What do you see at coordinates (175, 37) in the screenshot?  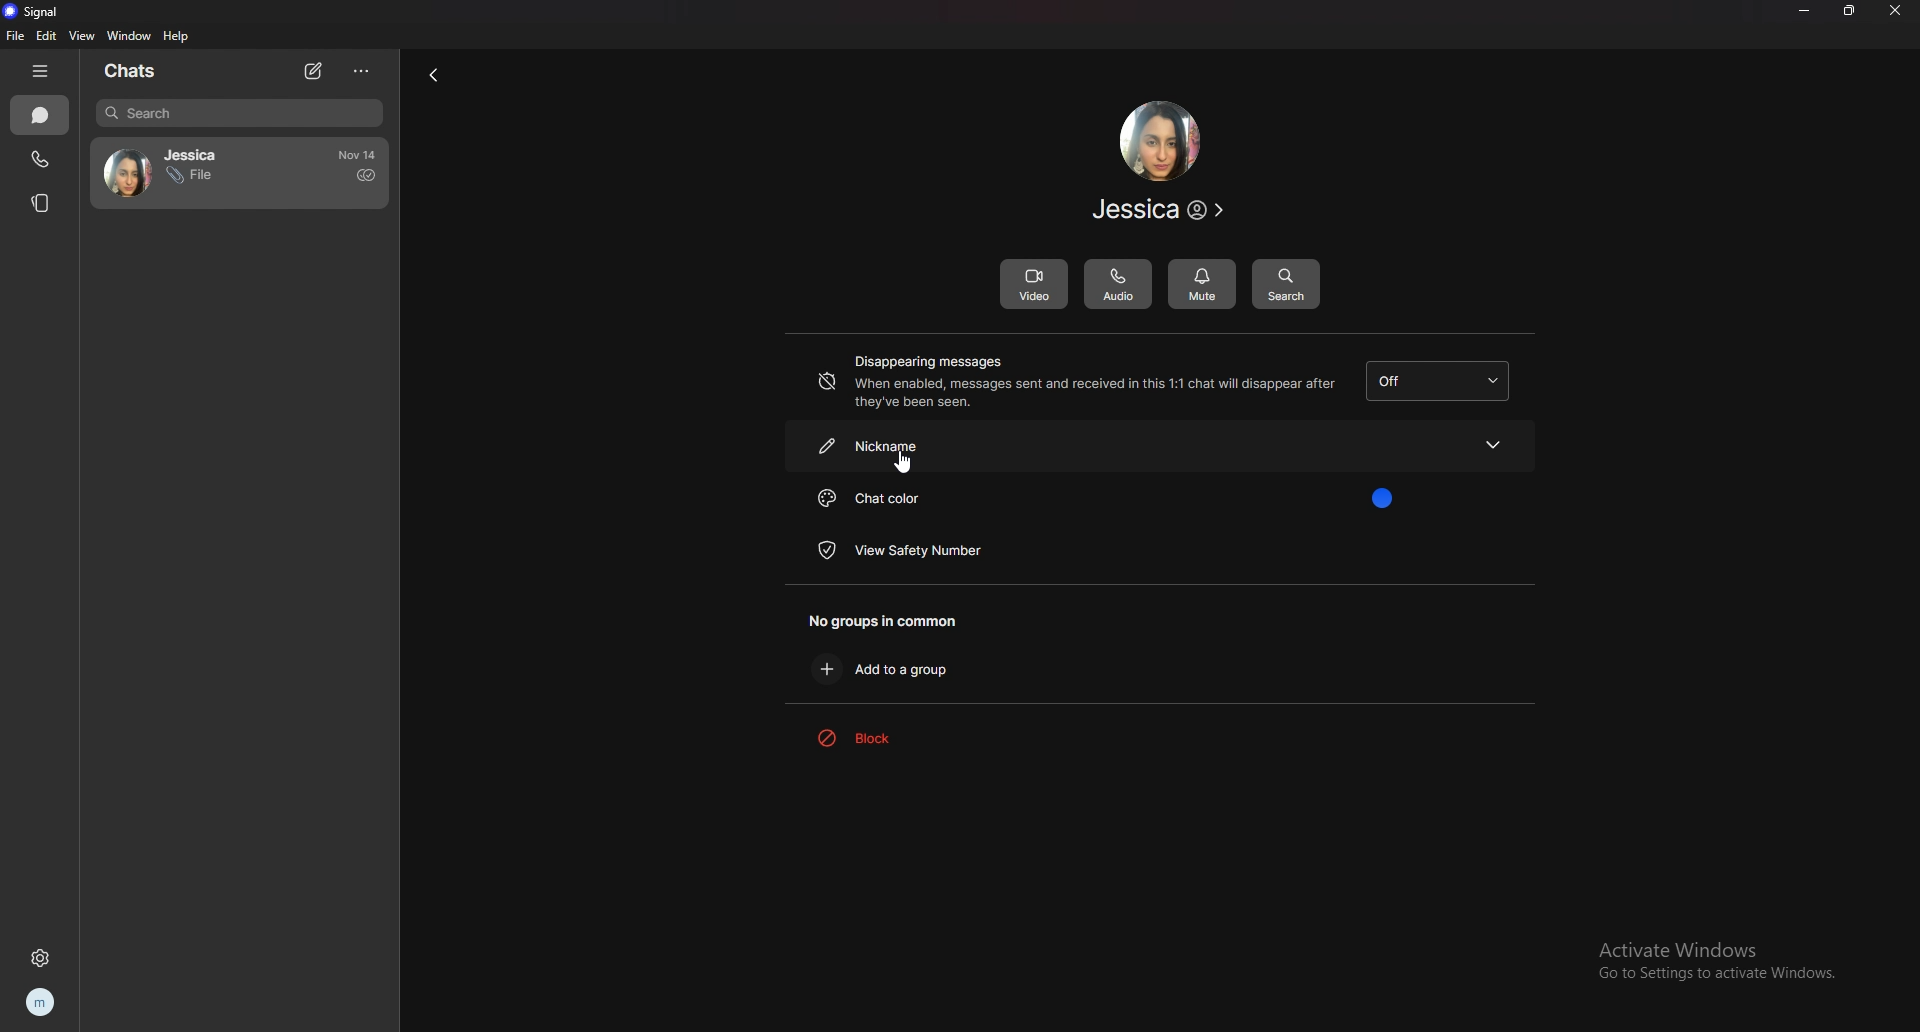 I see `help` at bounding box center [175, 37].